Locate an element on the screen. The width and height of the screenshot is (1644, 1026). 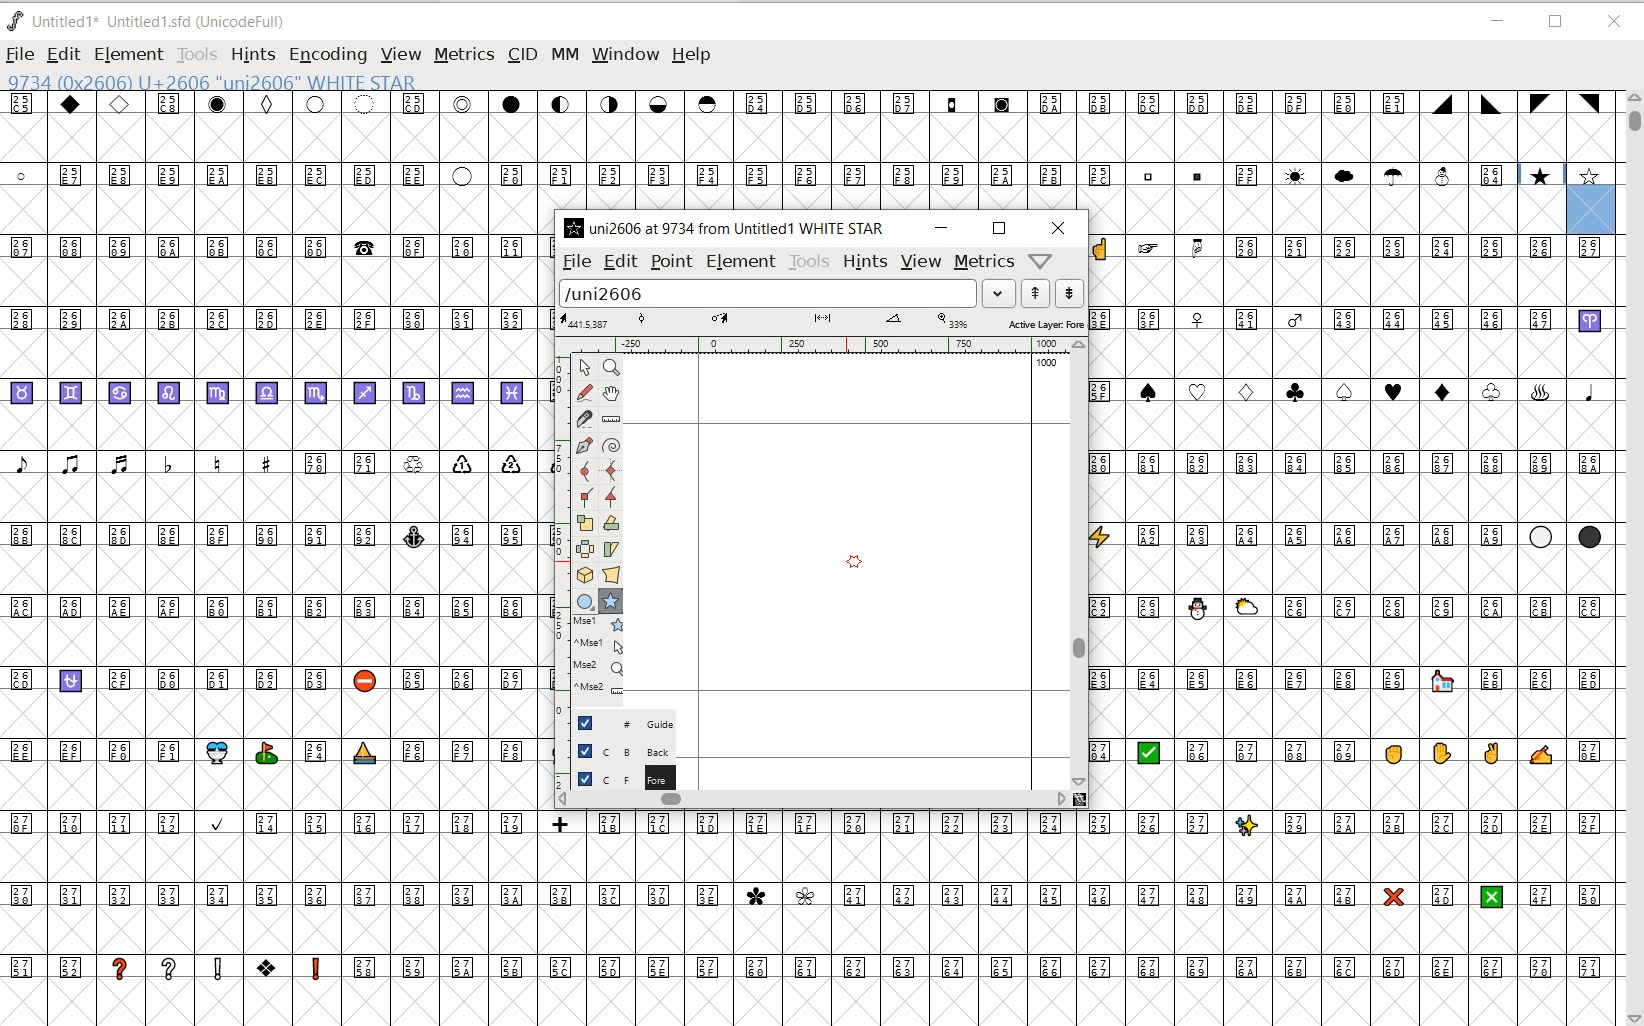
GLYPHY CHARACTERS & NUMBERS is located at coordinates (1352, 414).